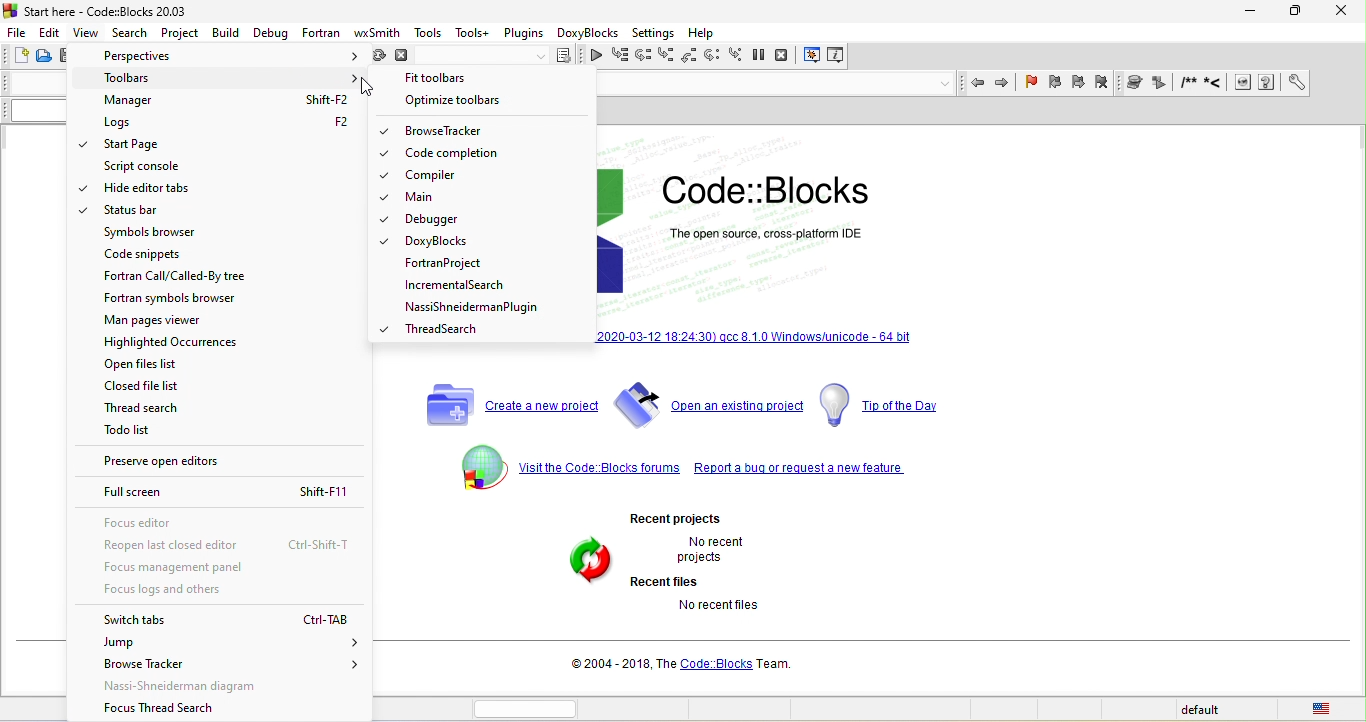 The width and height of the screenshot is (1366, 722). Describe the element at coordinates (204, 689) in the screenshot. I see `nassi shneideman diagram` at that location.